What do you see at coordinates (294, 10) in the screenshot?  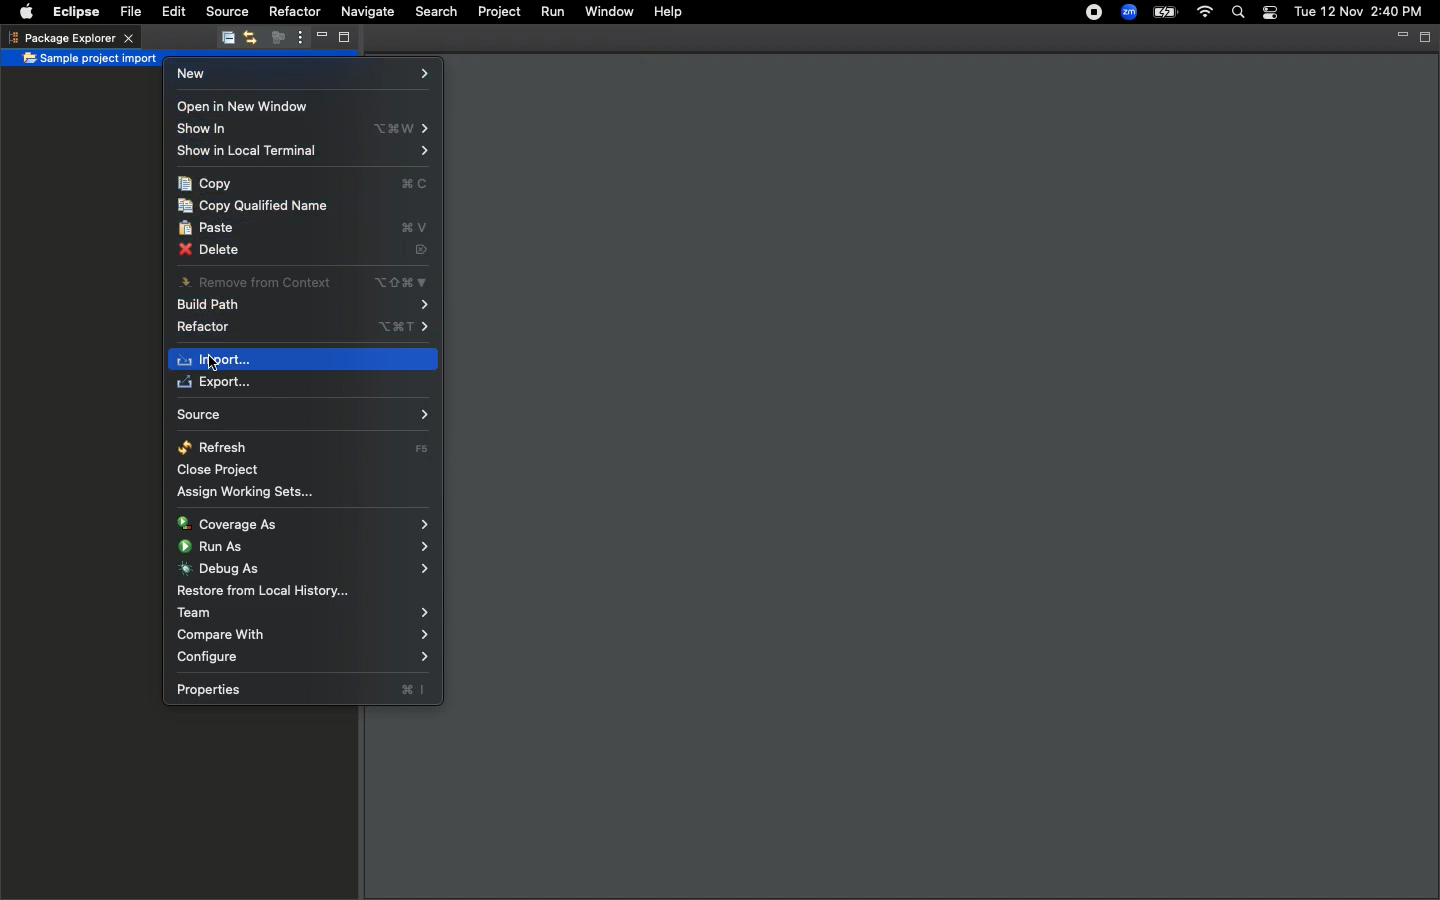 I see `Refactor` at bounding box center [294, 10].